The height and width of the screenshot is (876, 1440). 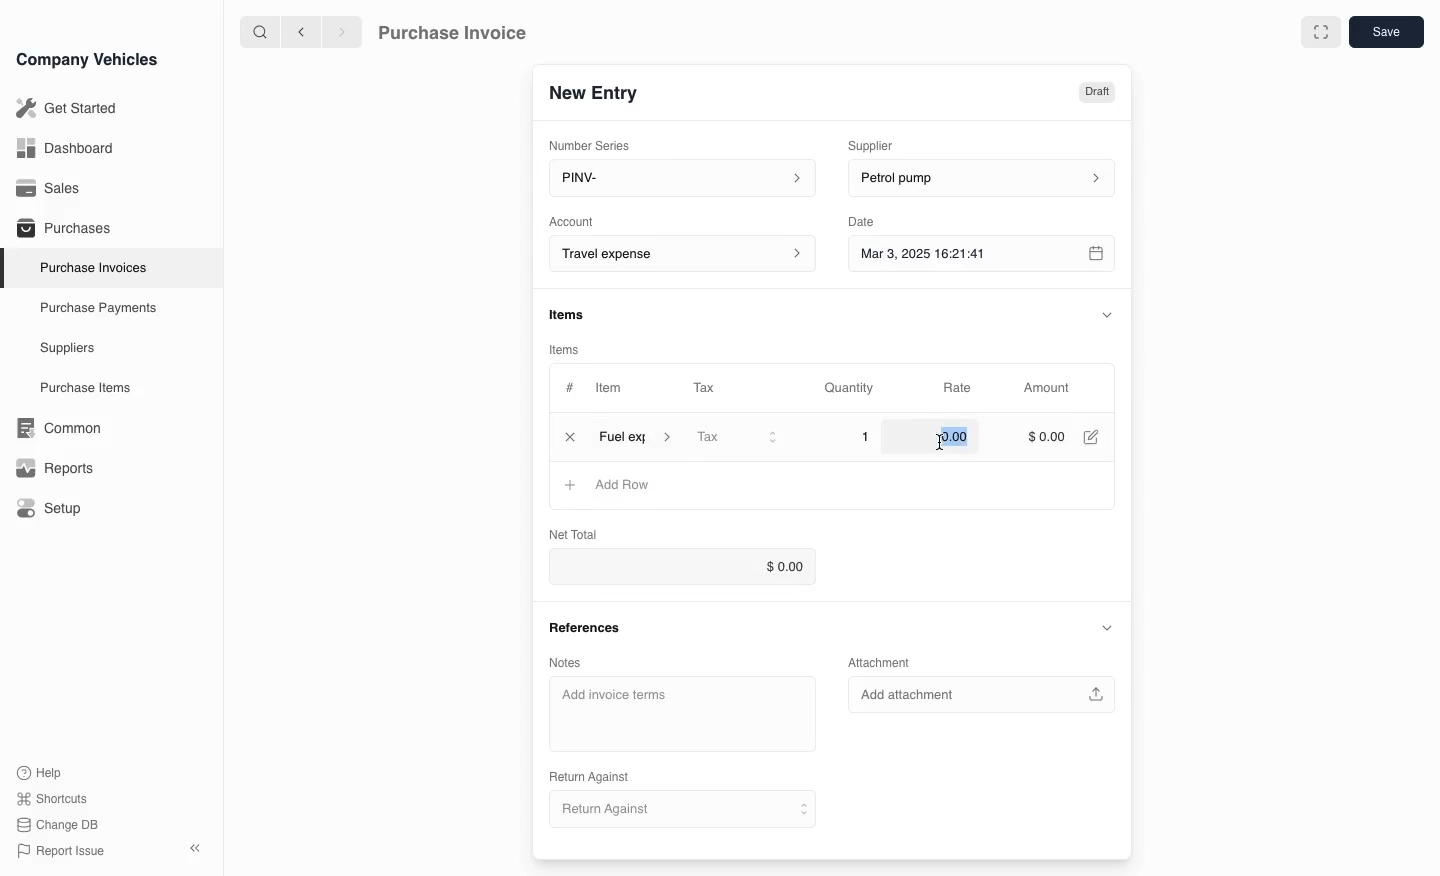 I want to click on $000, so click(x=1046, y=438).